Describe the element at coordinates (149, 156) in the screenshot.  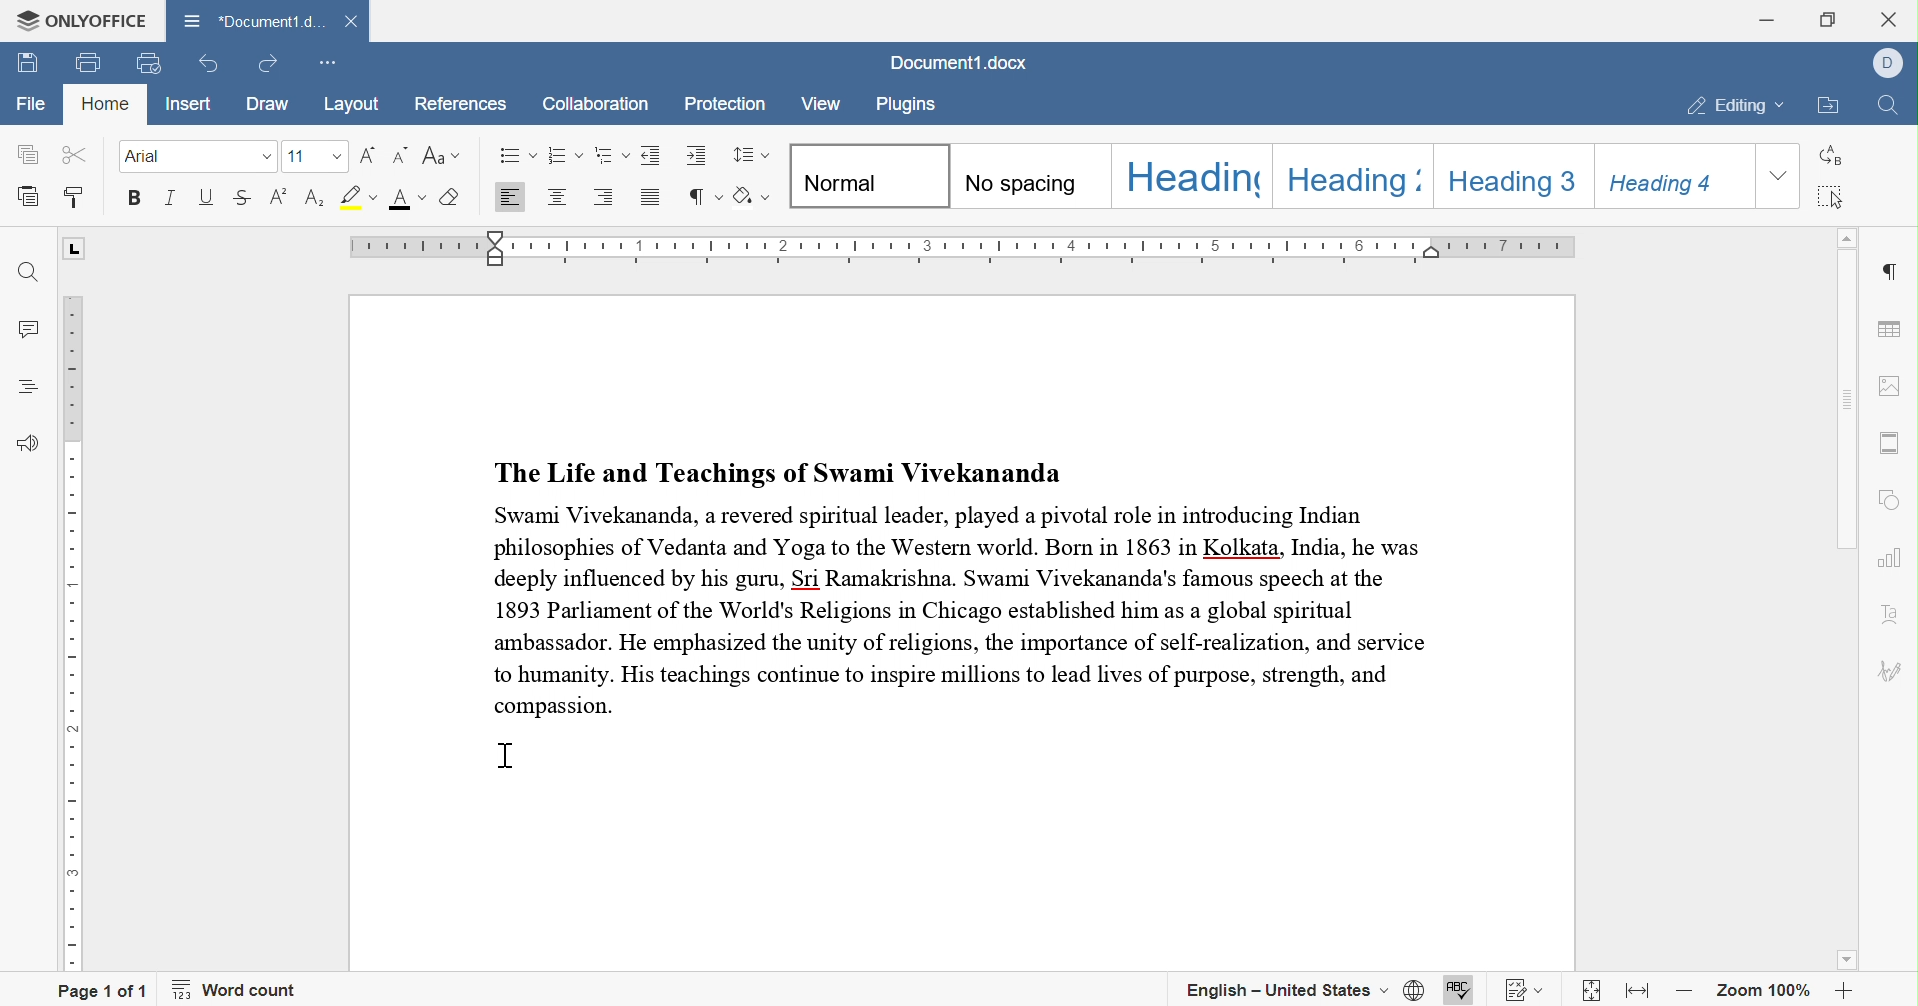
I see `font` at that location.